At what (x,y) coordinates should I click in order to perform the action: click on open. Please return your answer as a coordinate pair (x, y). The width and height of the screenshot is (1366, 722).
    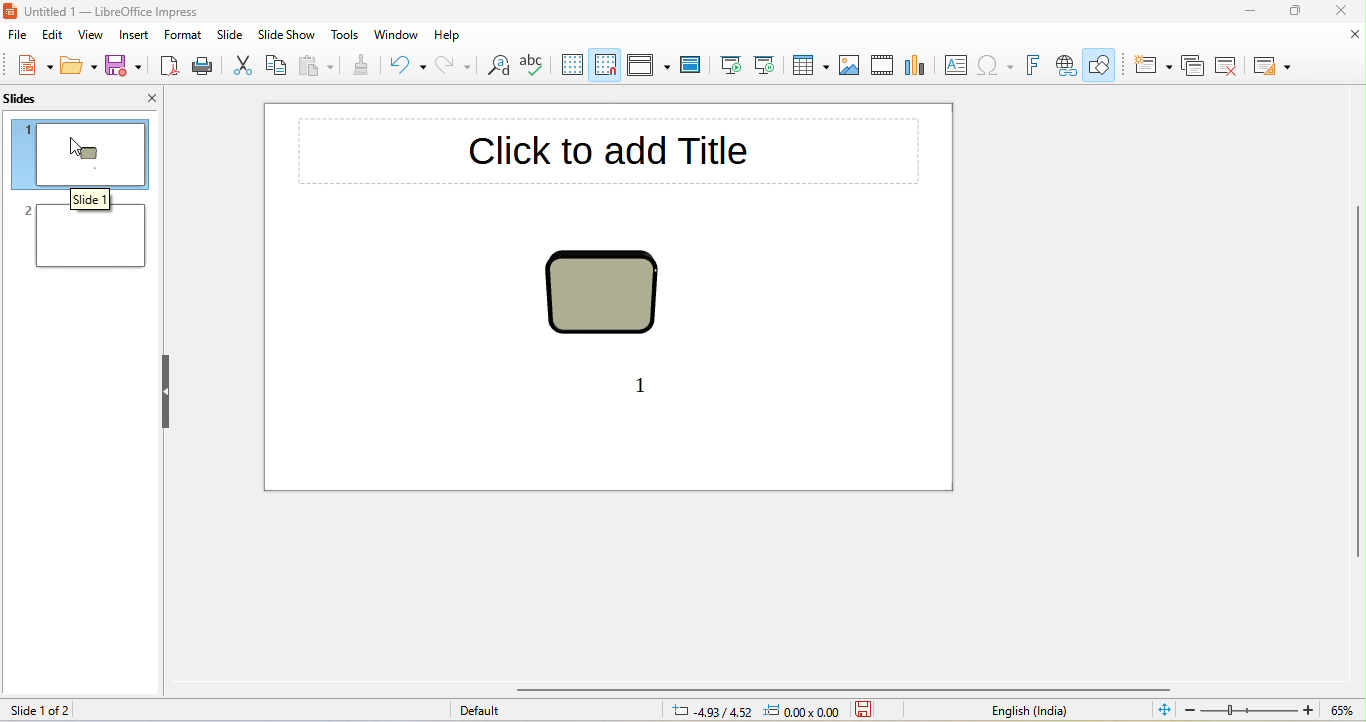
    Looking at the image, I should click on (80, 68).